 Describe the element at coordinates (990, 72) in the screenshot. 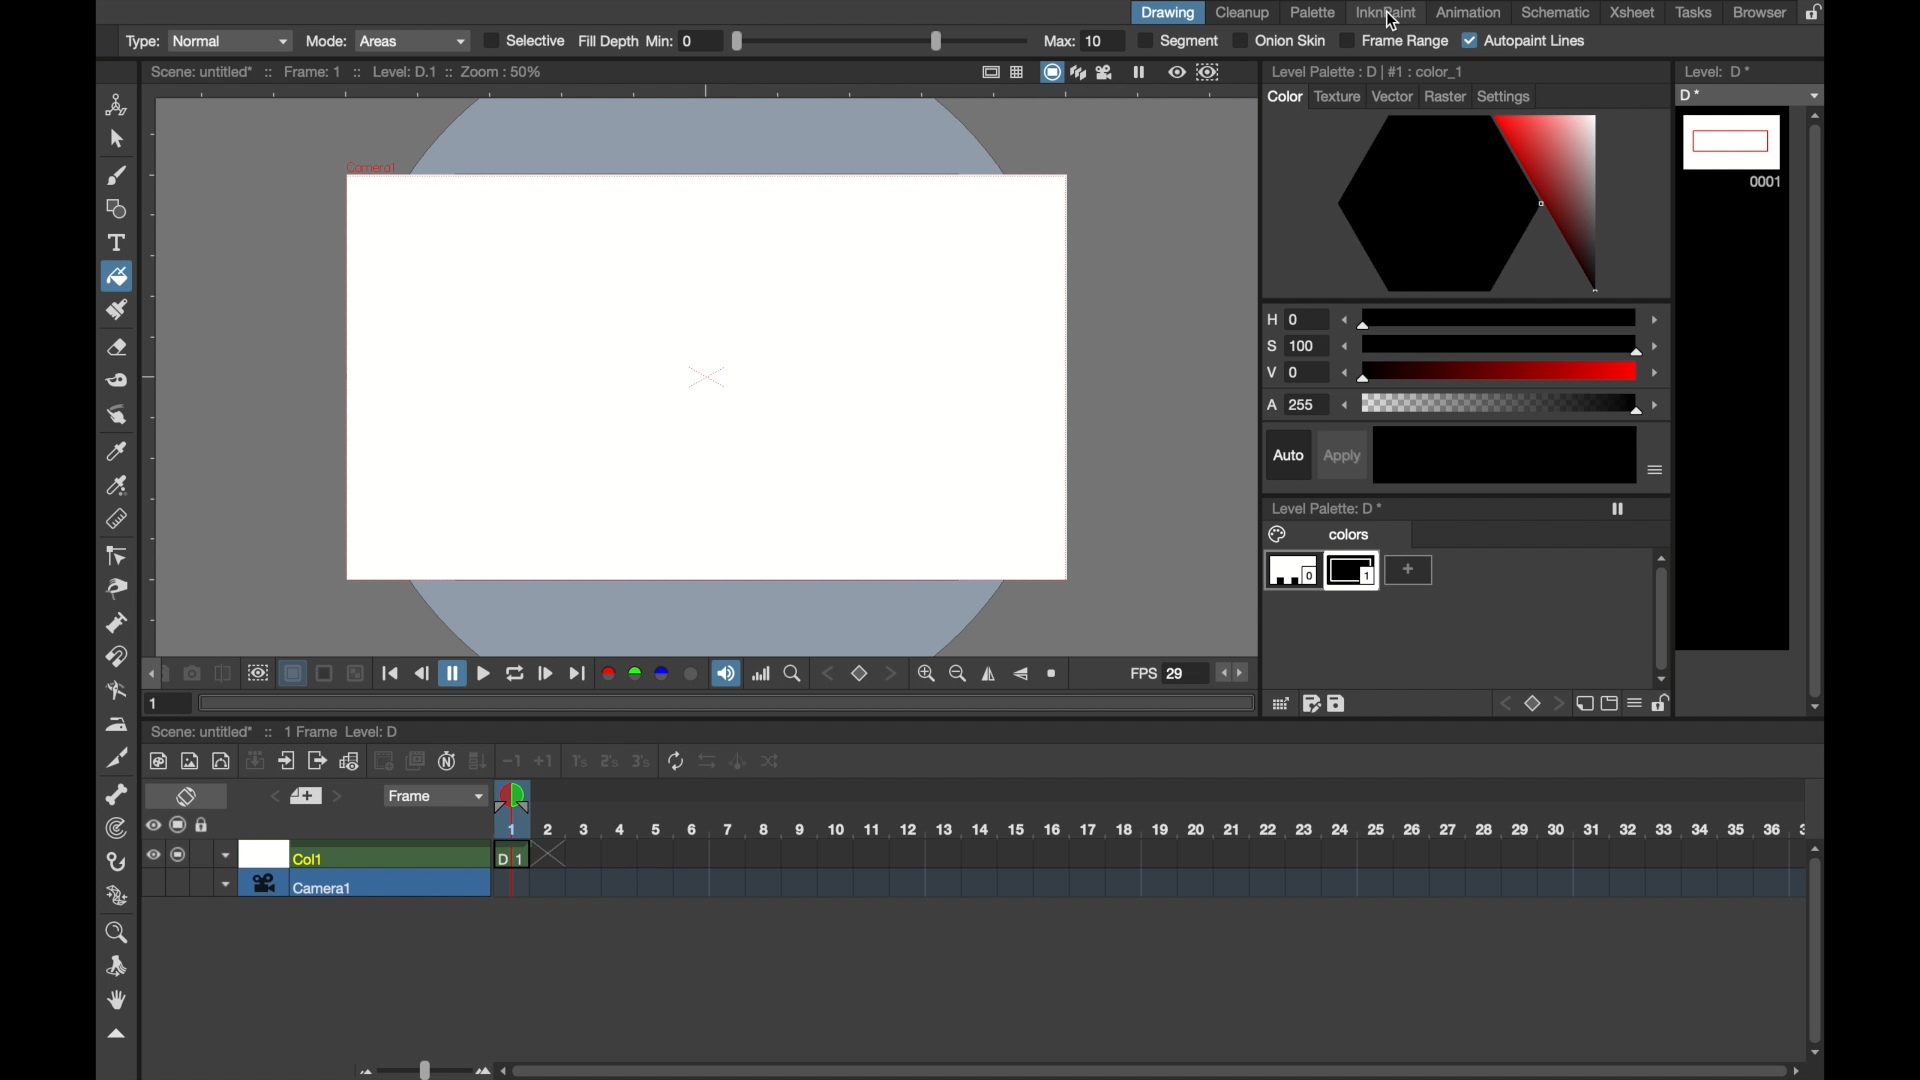

I see `full screen` at that location.